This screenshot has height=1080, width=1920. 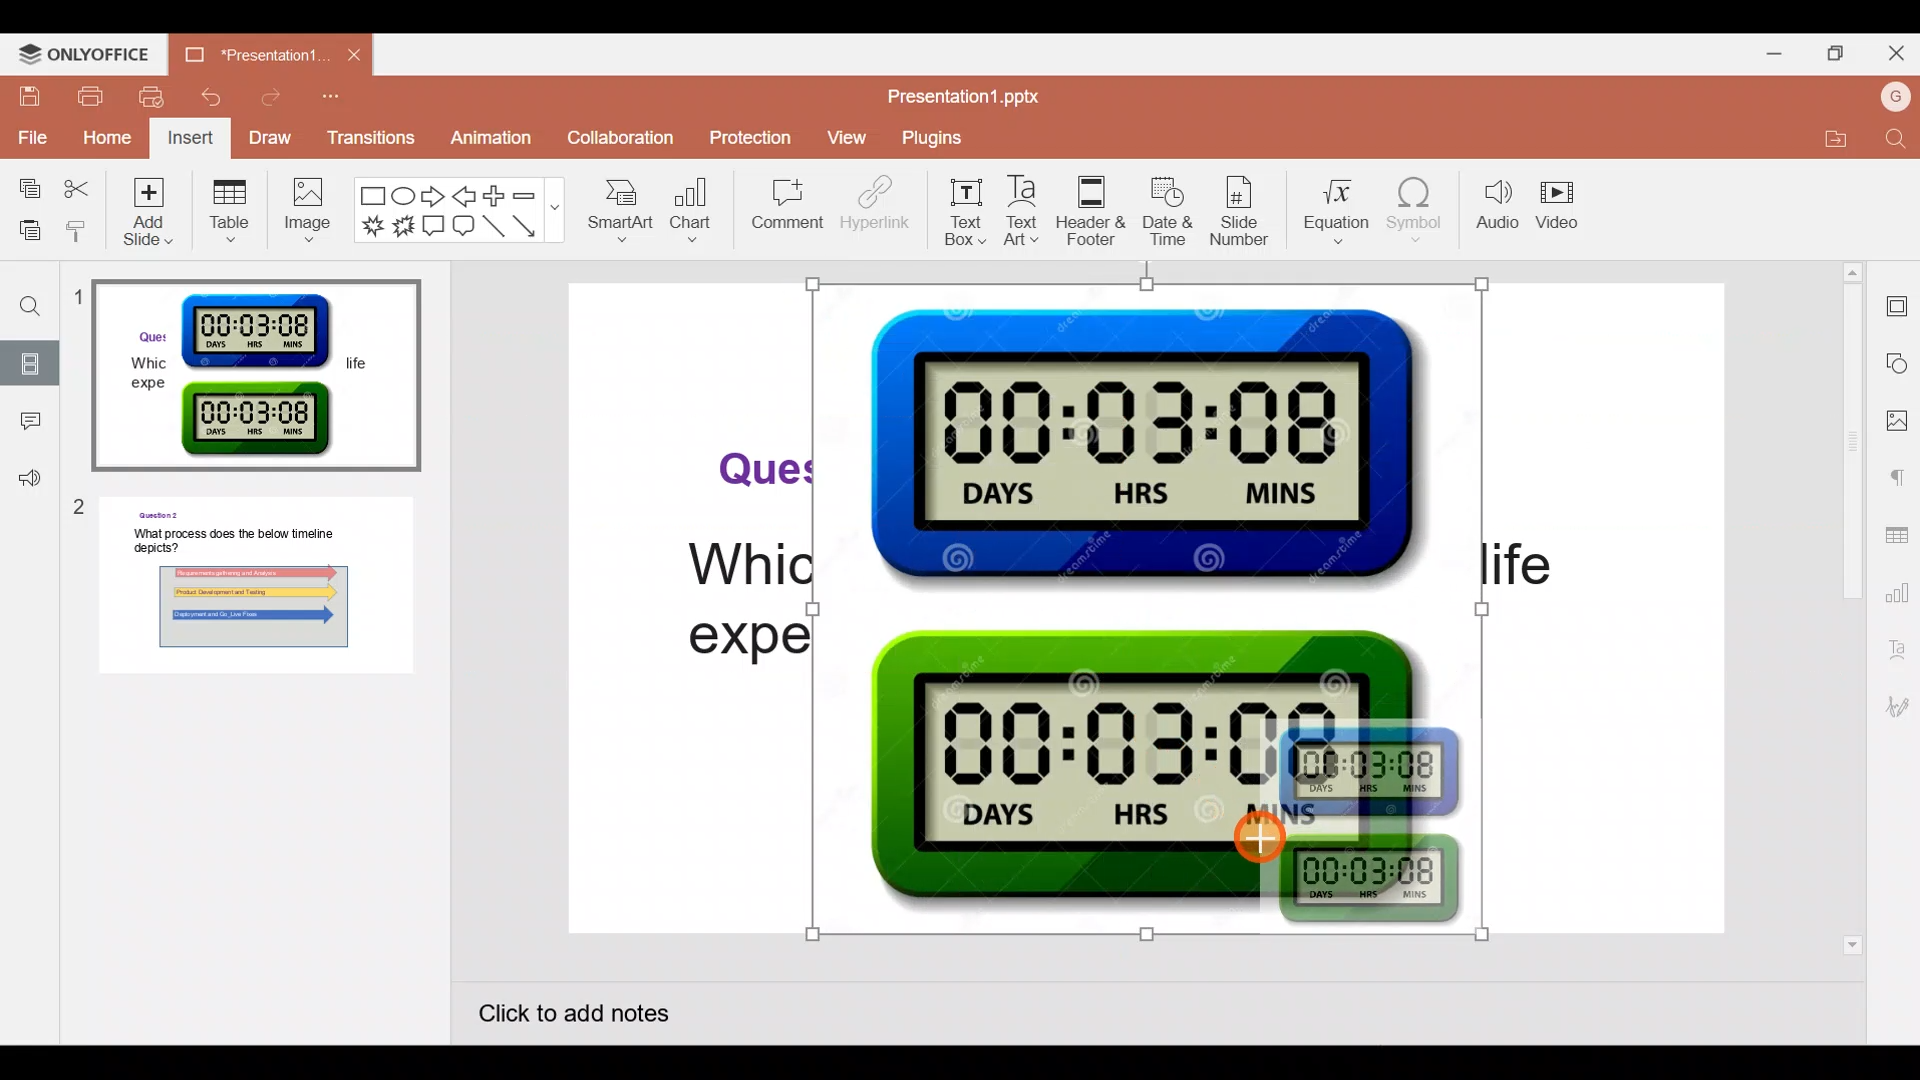 What do you see at coordinates (846, 140) in the screenshot?
I see `View` at bounding box center [846, 140].